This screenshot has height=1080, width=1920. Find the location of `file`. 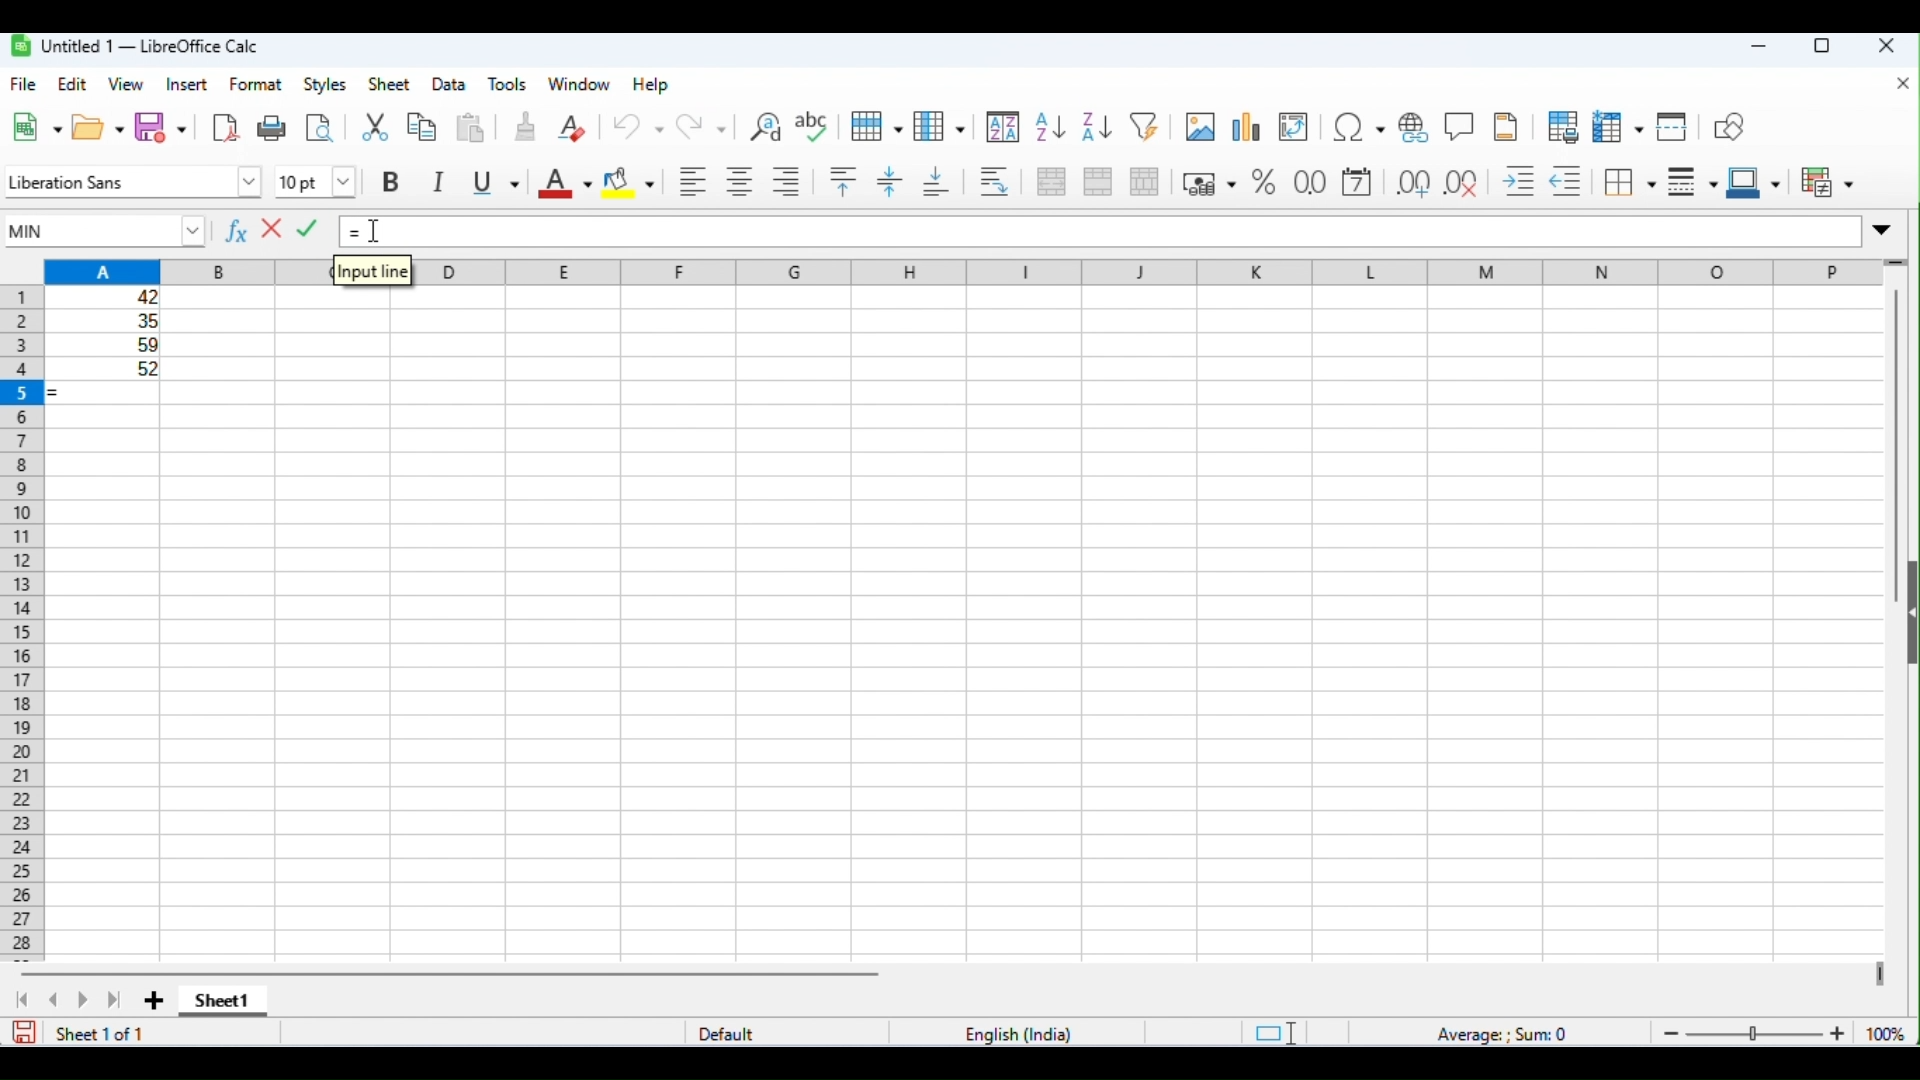

file is located at coordinates (25, 84).